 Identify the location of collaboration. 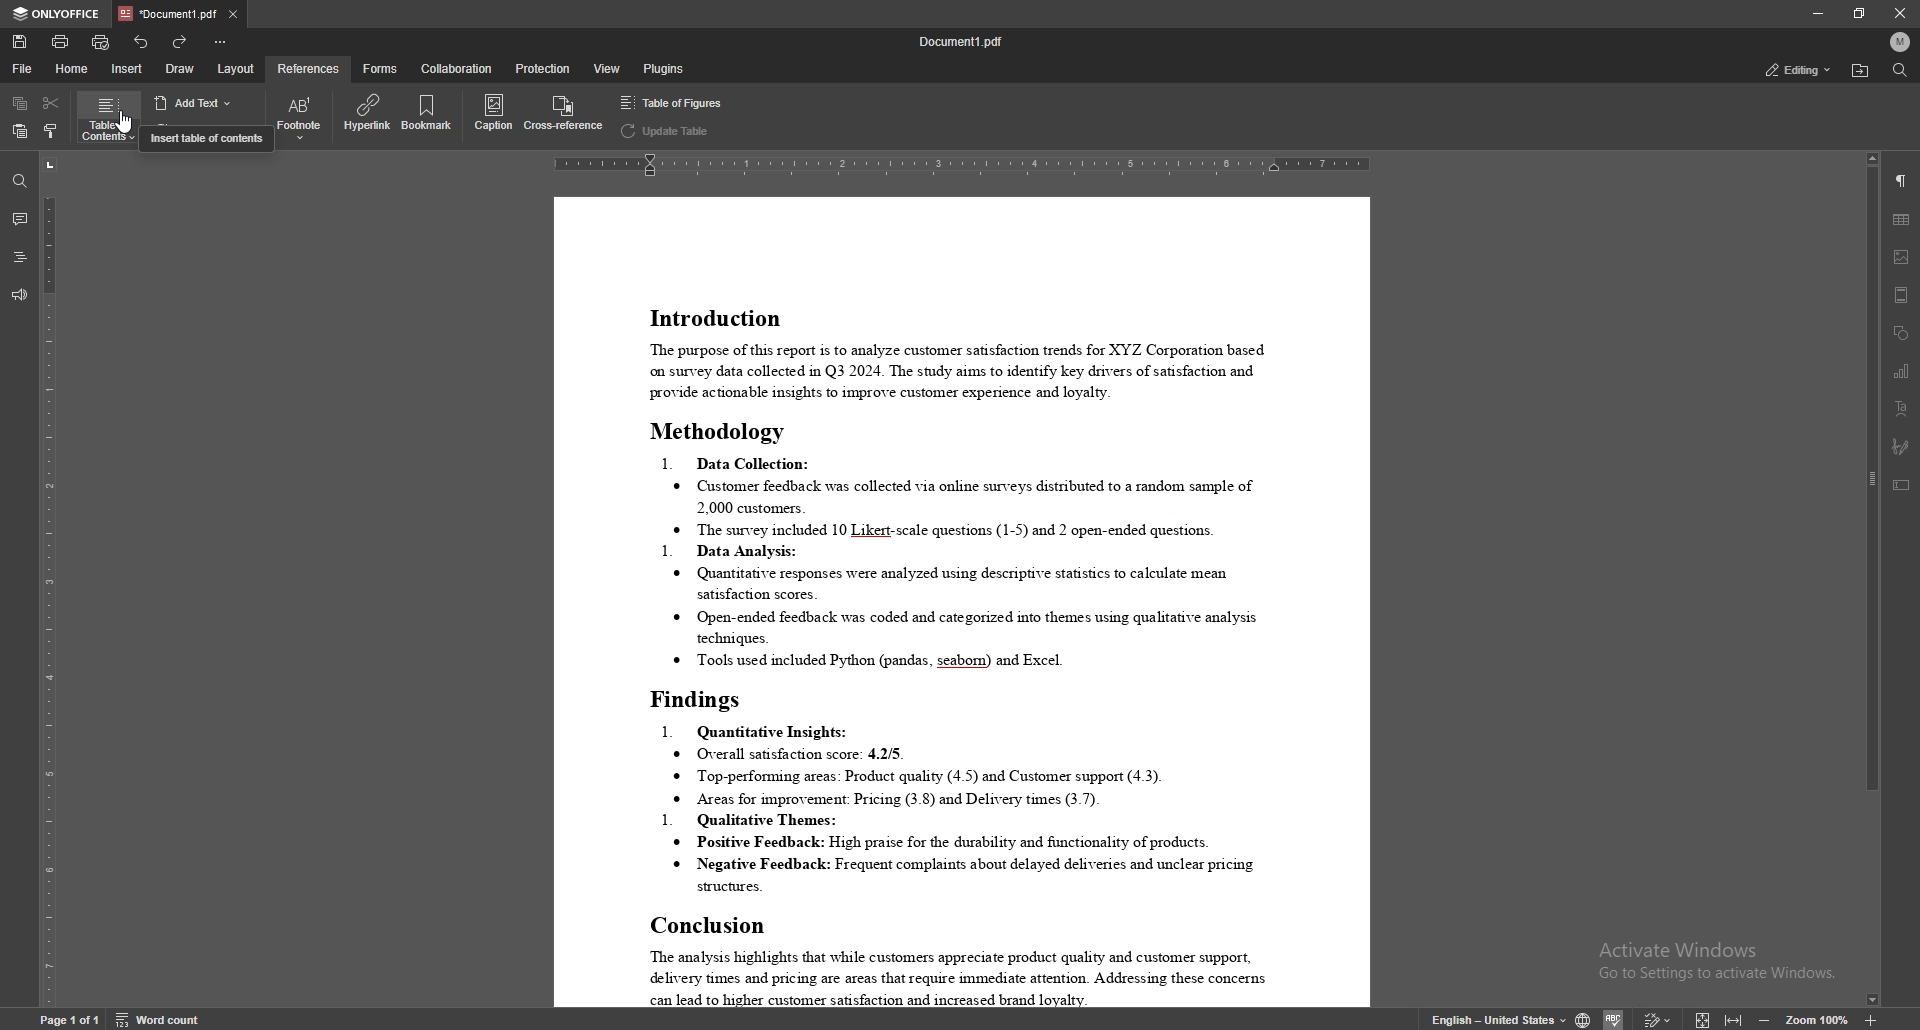
(458, 68).